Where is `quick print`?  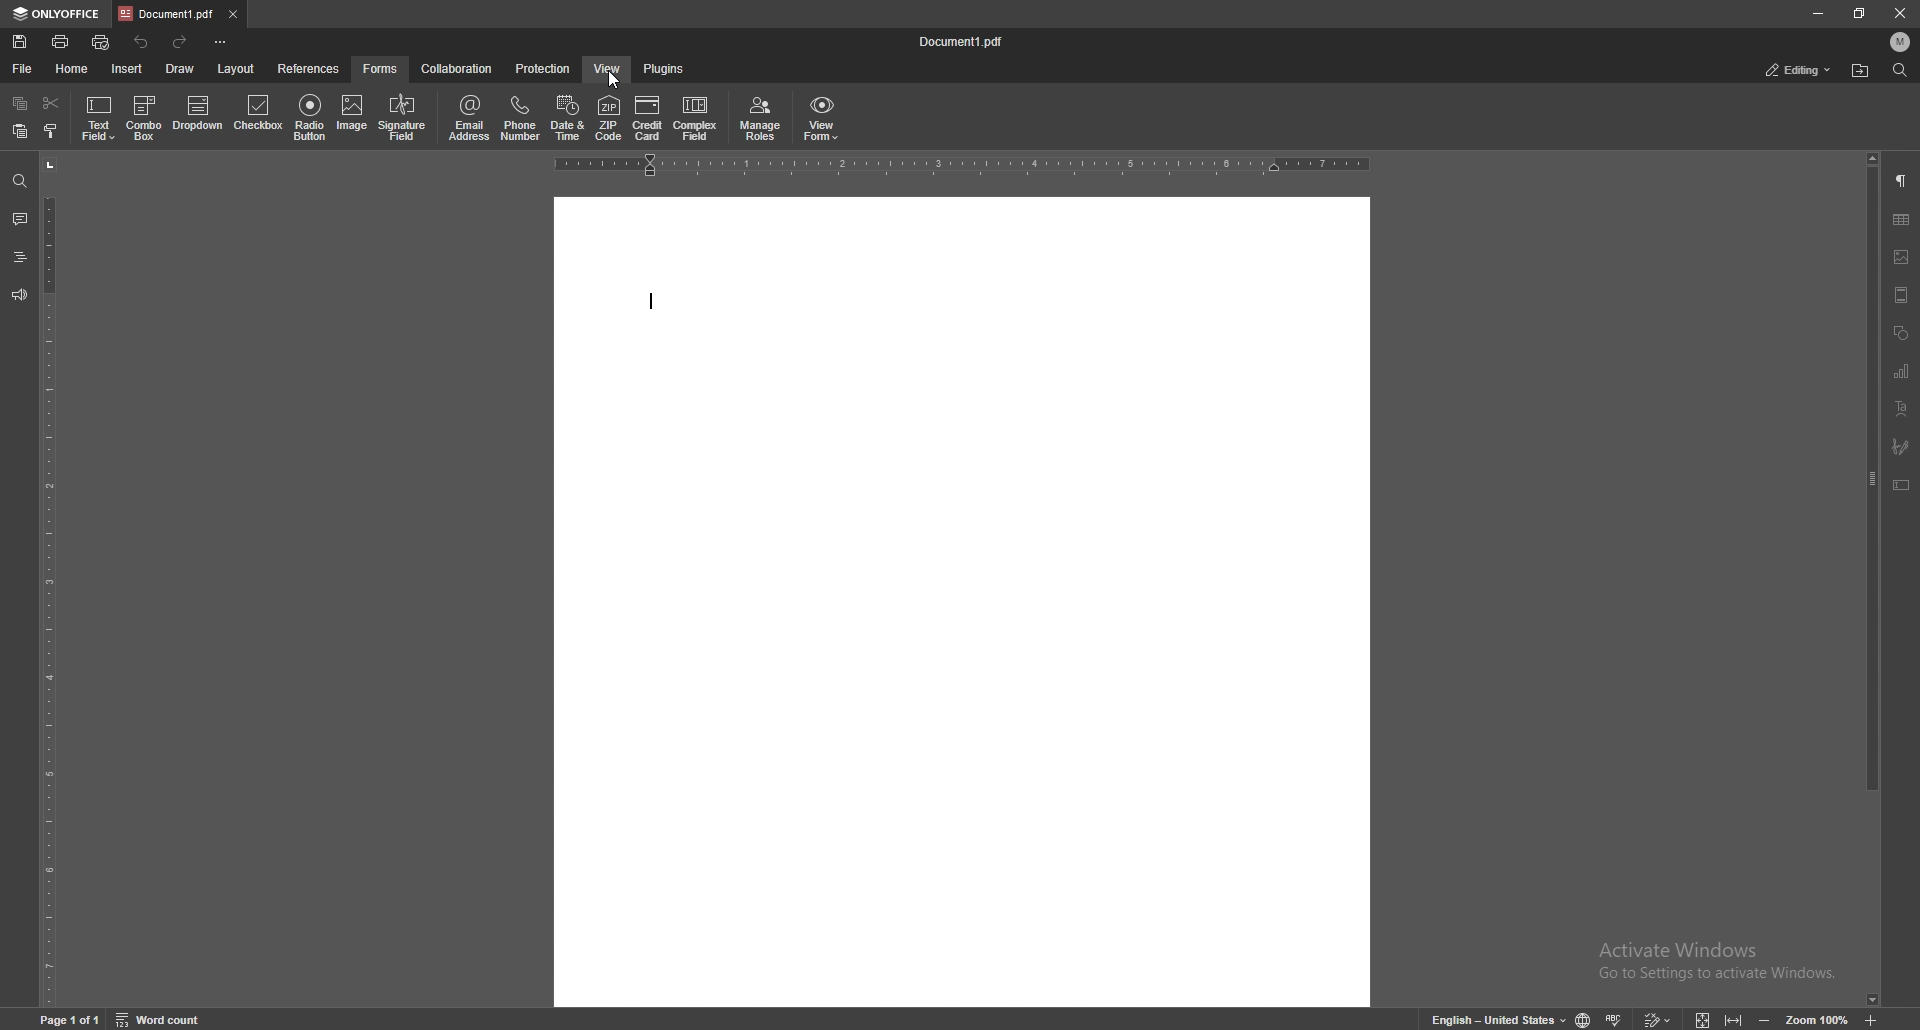 quick print is located at coordinates (103, 42).